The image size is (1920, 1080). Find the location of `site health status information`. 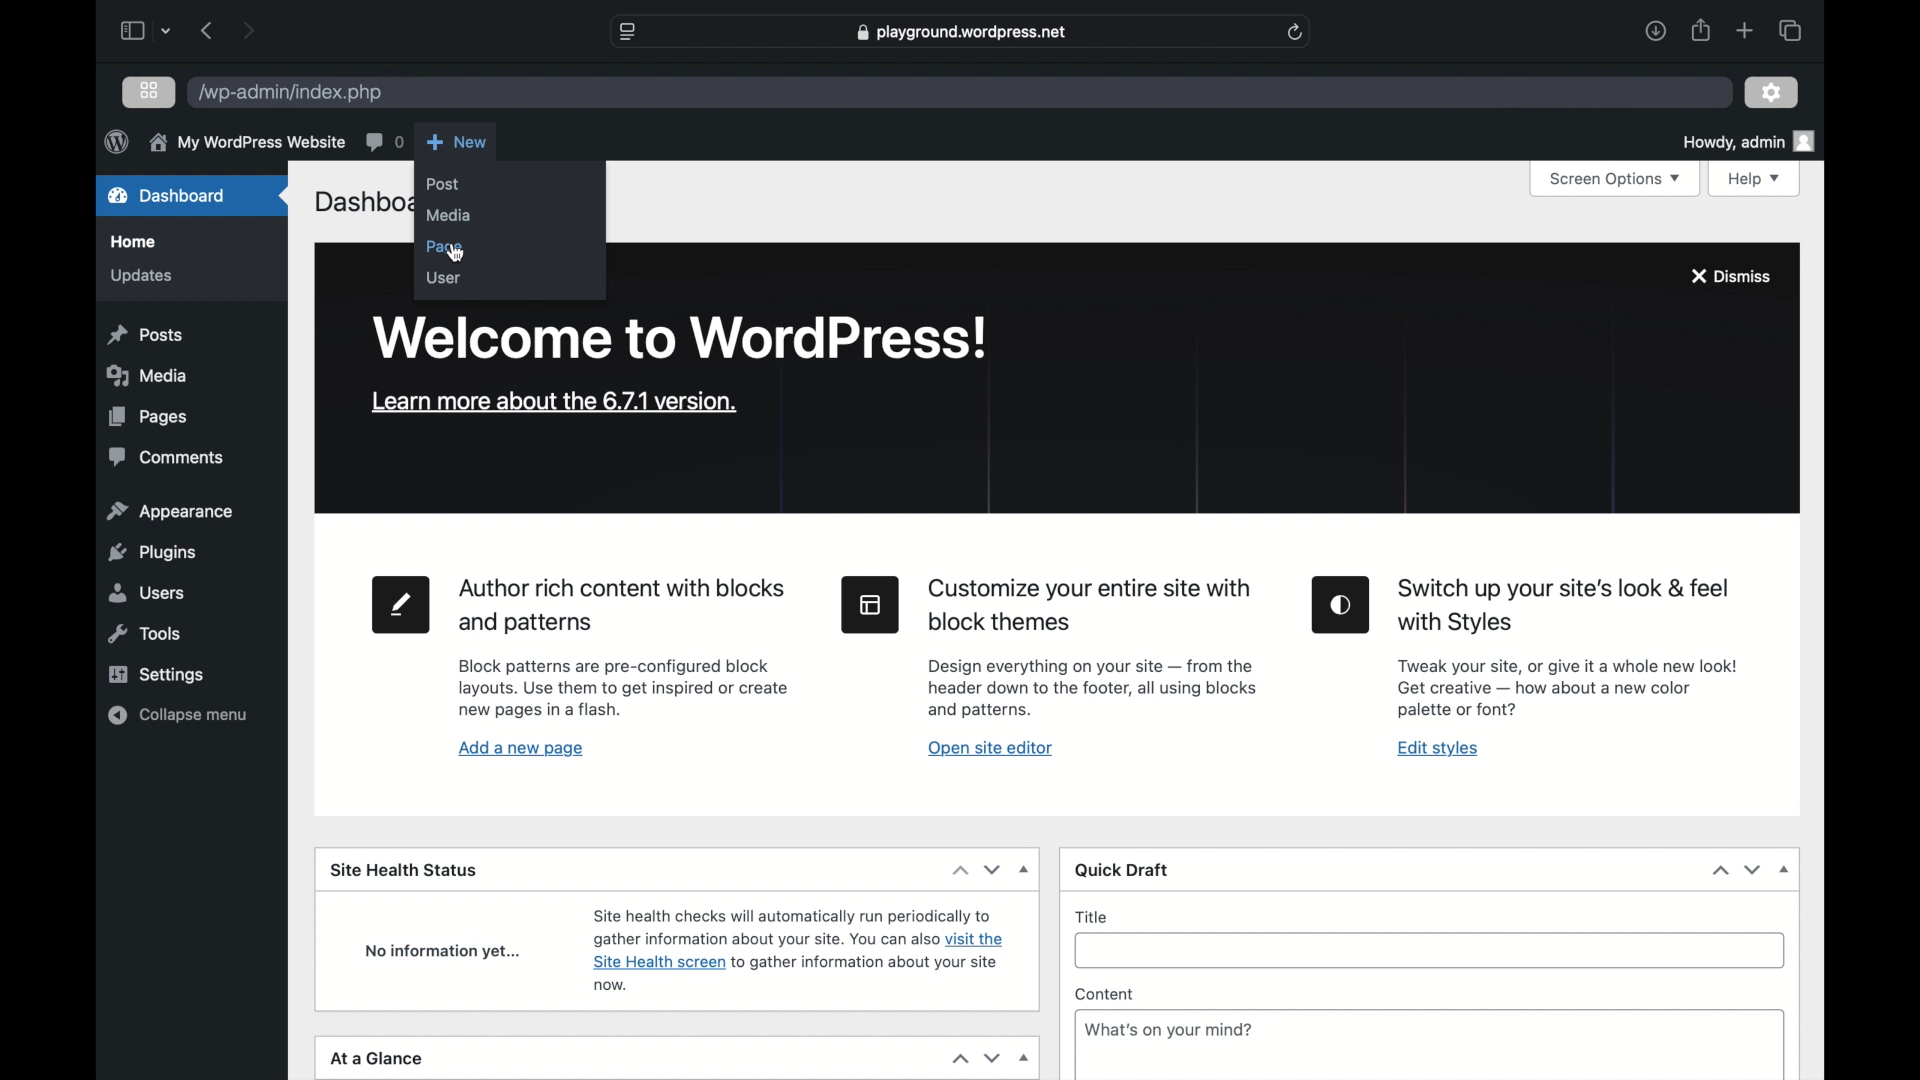

site health status information is located at coordinates (799, 950).